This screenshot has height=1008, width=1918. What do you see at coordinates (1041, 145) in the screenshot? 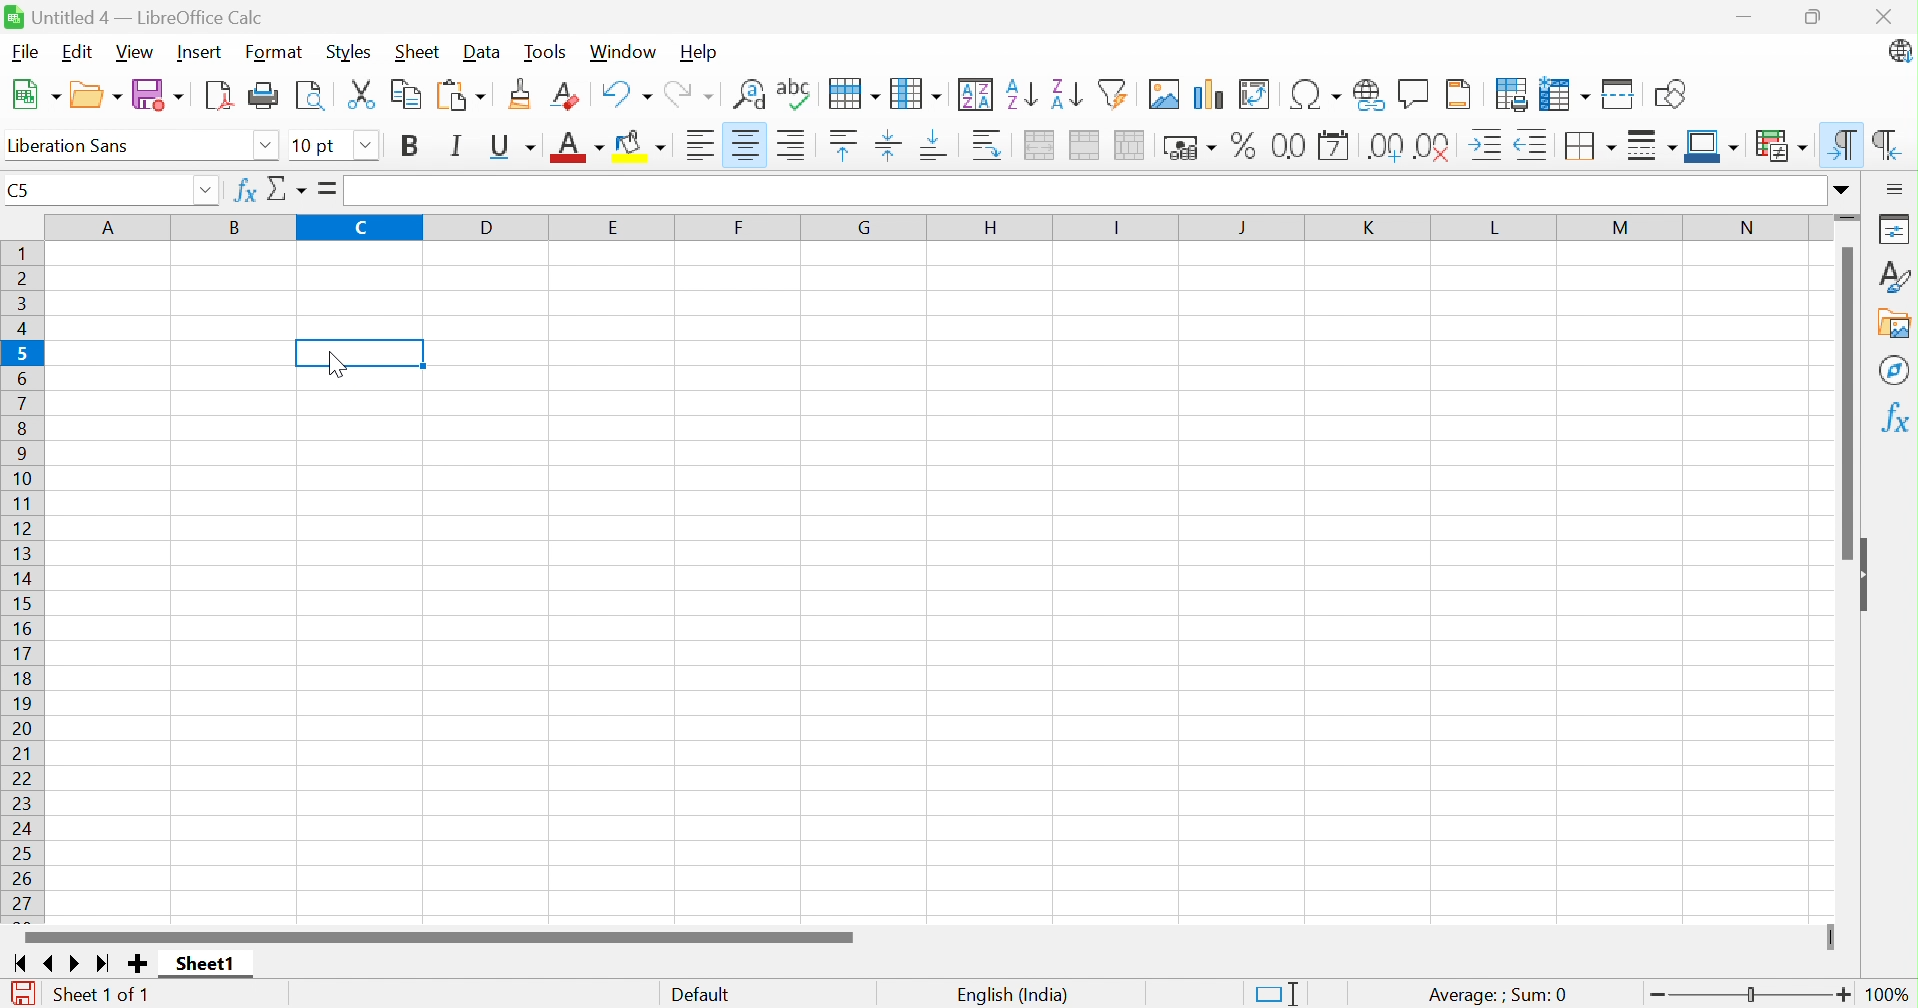
I see `Merge and center or unmerge cells depending on the current toggle status.` at bounding box center [1041, 145].